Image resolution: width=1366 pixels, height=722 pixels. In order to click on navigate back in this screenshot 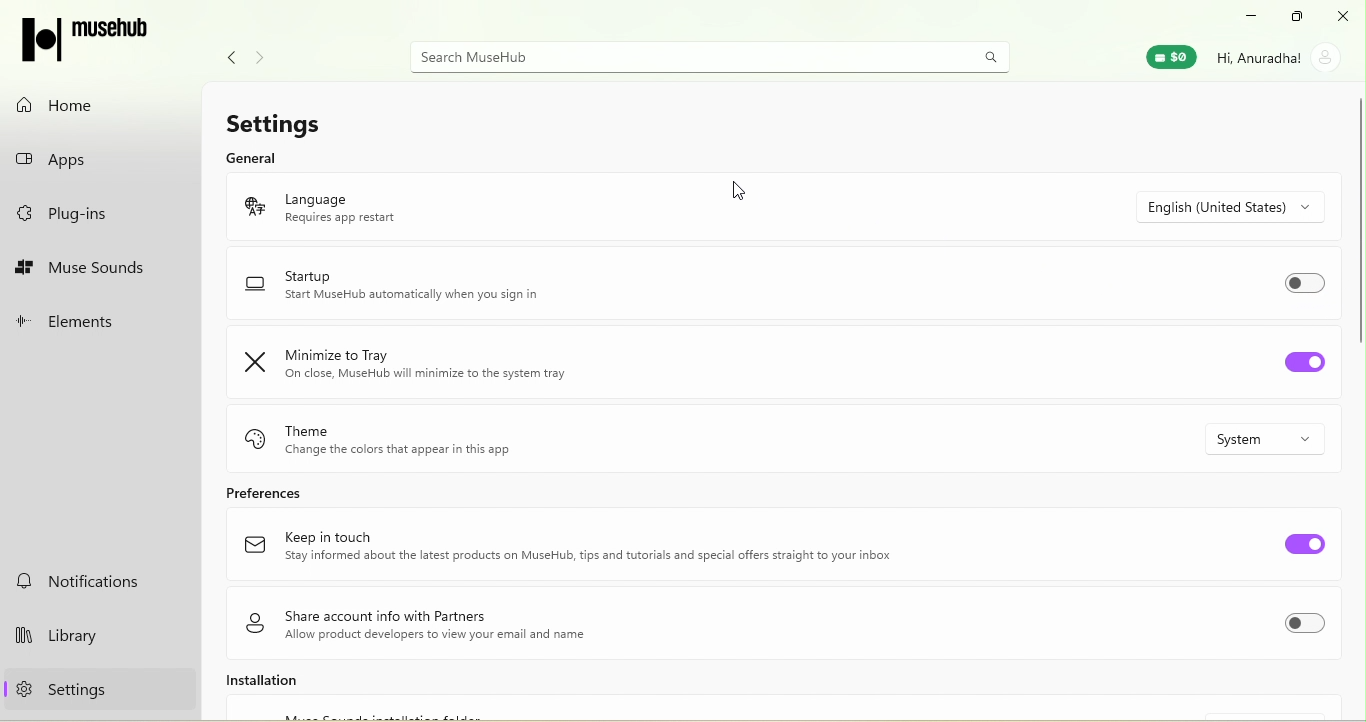, I will do `click(226, 55)`.